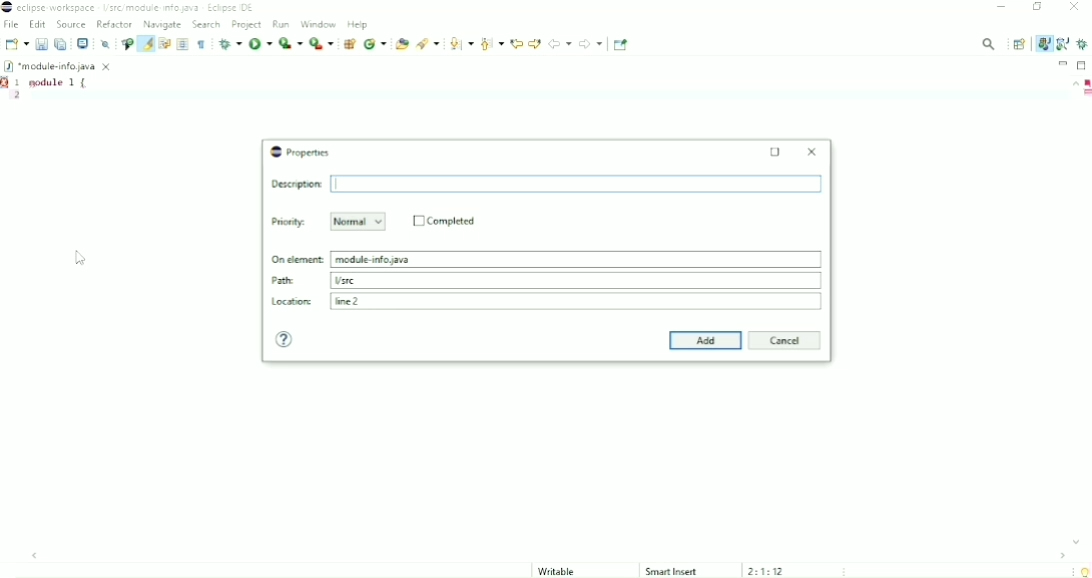  Describe the element at coordinates (61, 44) in the screenshot. I see `Save All` at that location.